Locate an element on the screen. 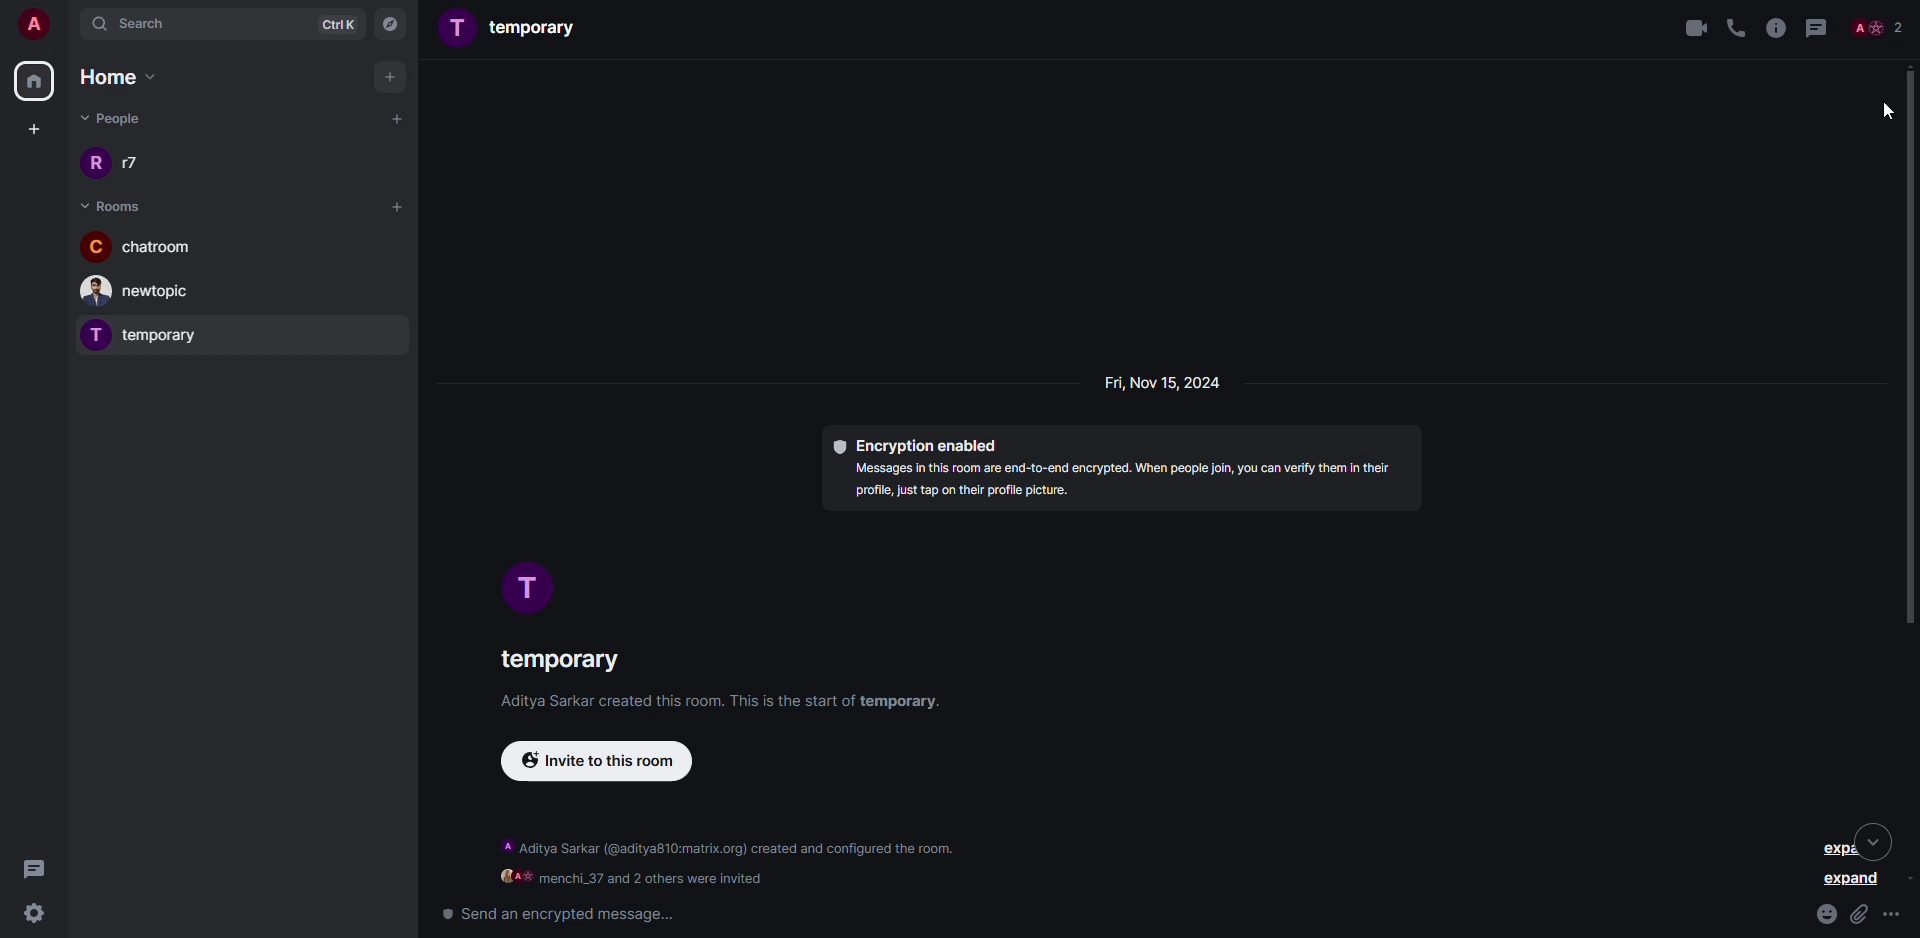 The image size is (1920, 938). search is located at coordinates (146, 23).